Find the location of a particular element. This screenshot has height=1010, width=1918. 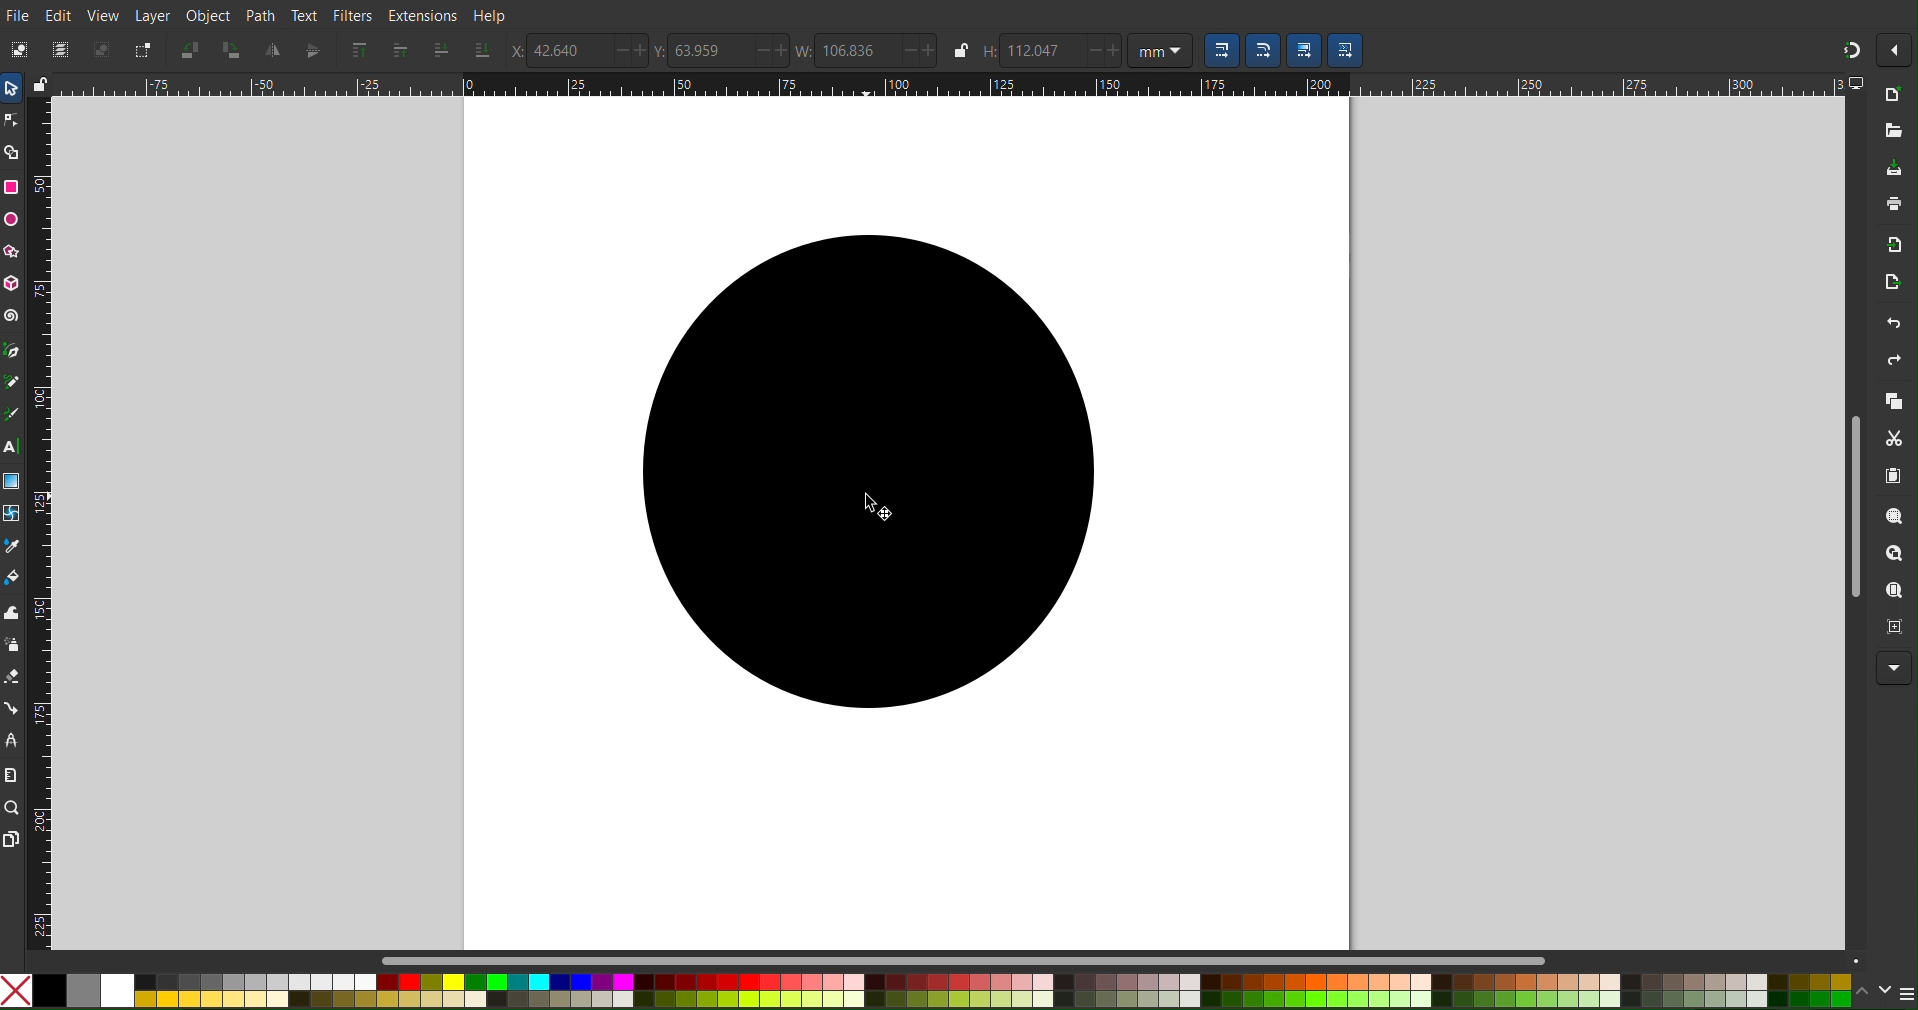

Extensions is located at coordinates (421, 14).